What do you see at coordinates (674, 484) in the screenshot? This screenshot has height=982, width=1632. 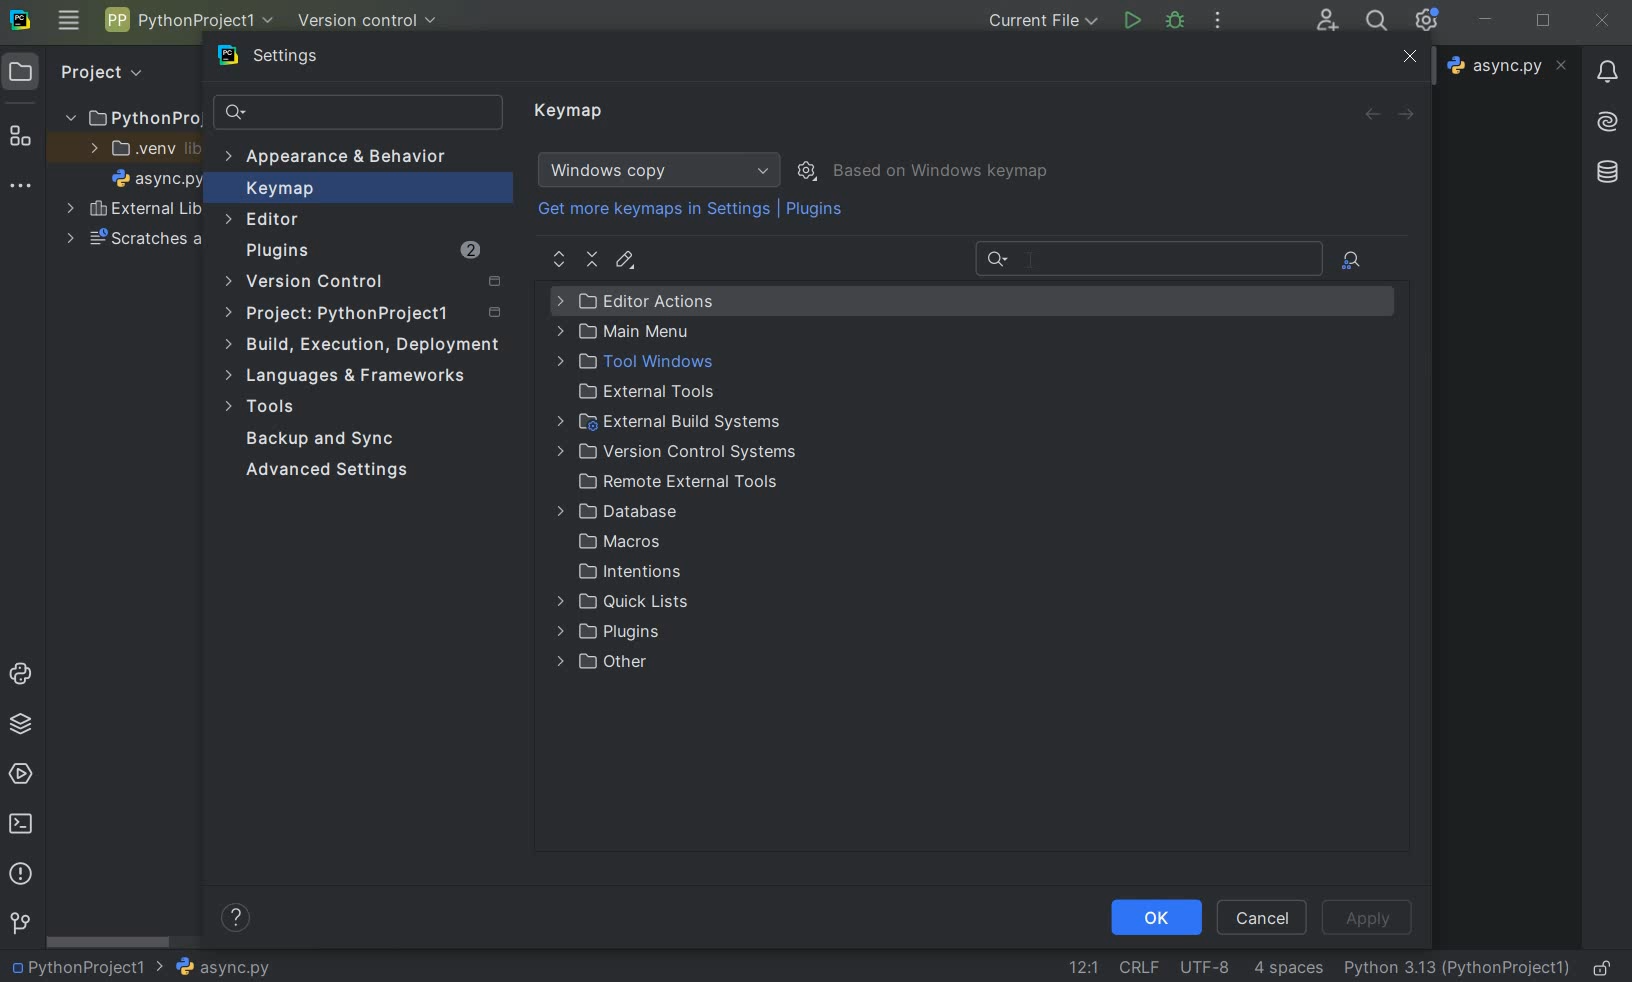 I see `remote external tools` at bounding box center [674, 484].